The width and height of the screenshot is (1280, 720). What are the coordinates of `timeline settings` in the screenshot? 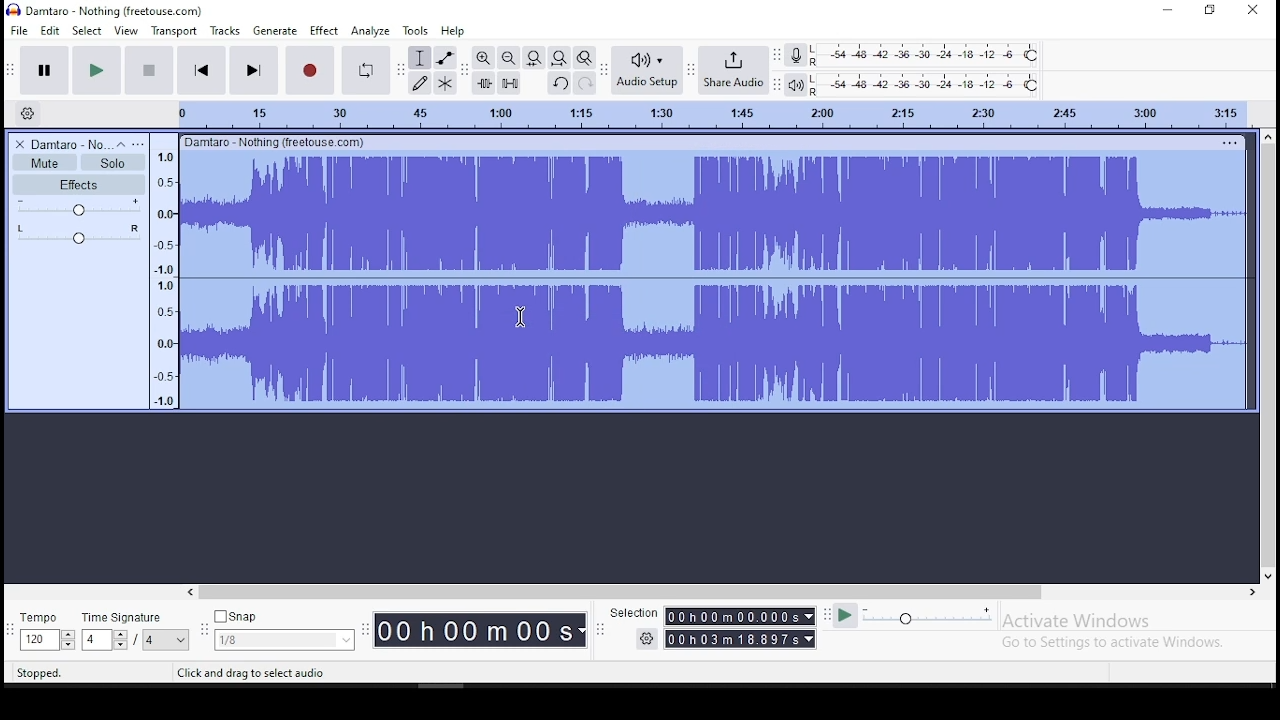 It's located at (26, 113).